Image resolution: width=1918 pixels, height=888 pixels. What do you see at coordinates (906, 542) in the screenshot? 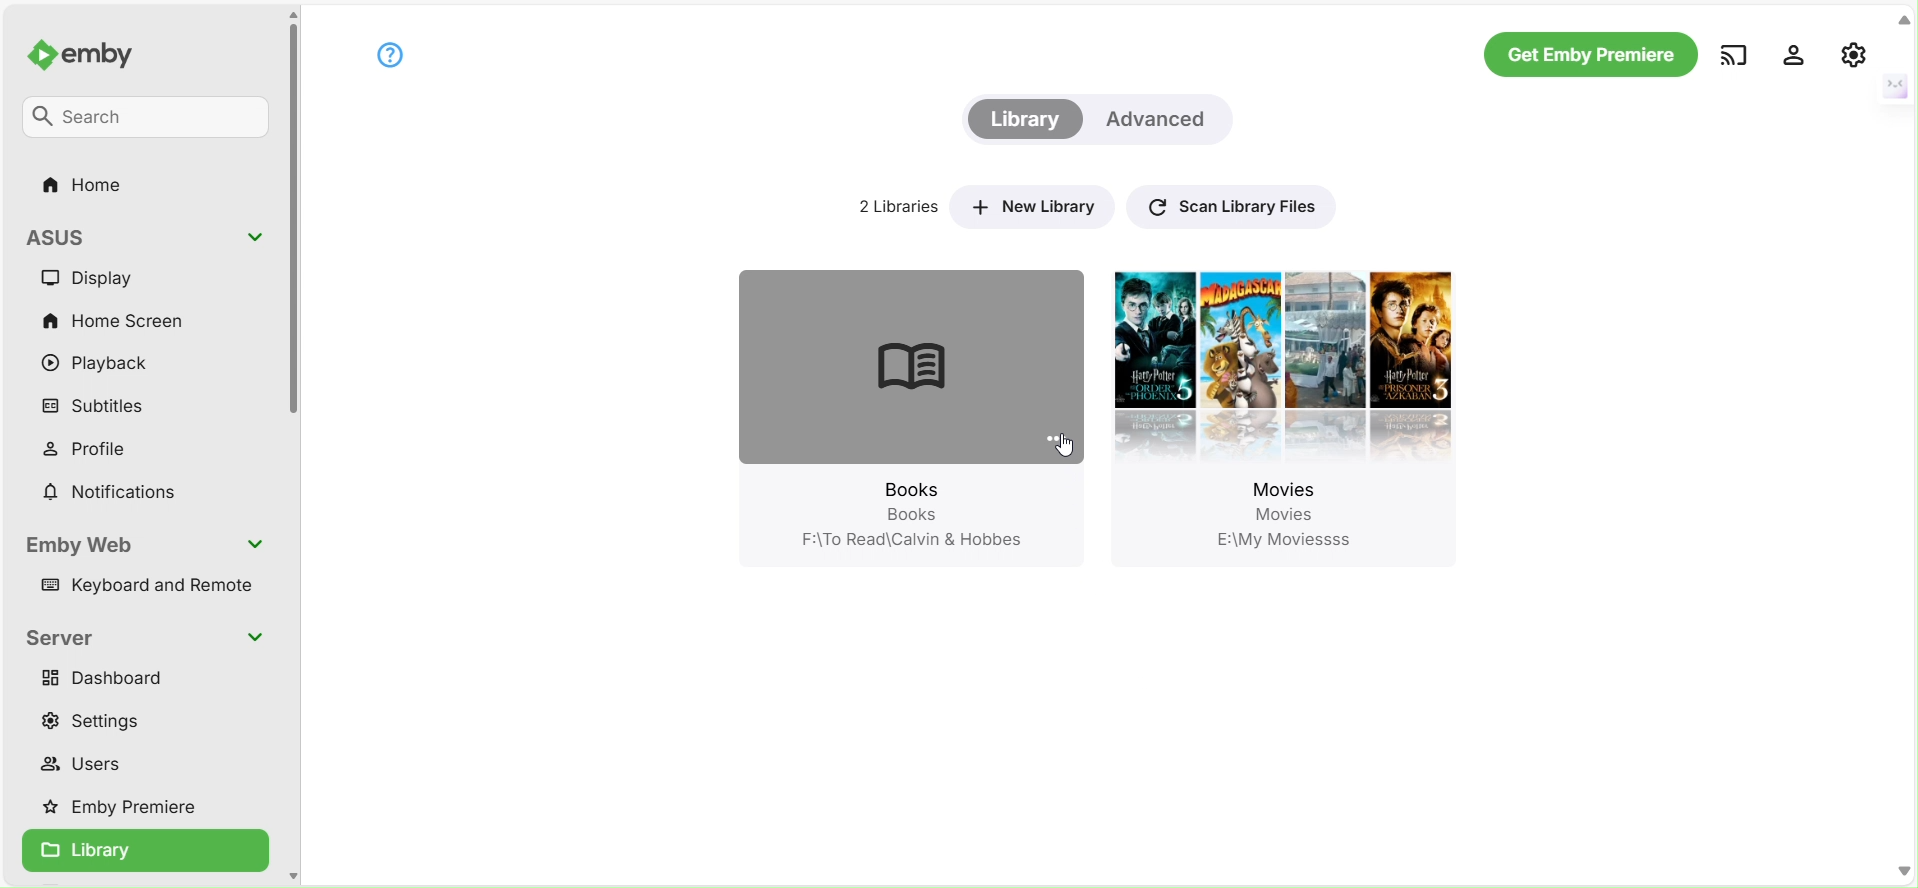
I see `location F:\To Read\Calvin & Hobbes` at bounding box center [906, 542].